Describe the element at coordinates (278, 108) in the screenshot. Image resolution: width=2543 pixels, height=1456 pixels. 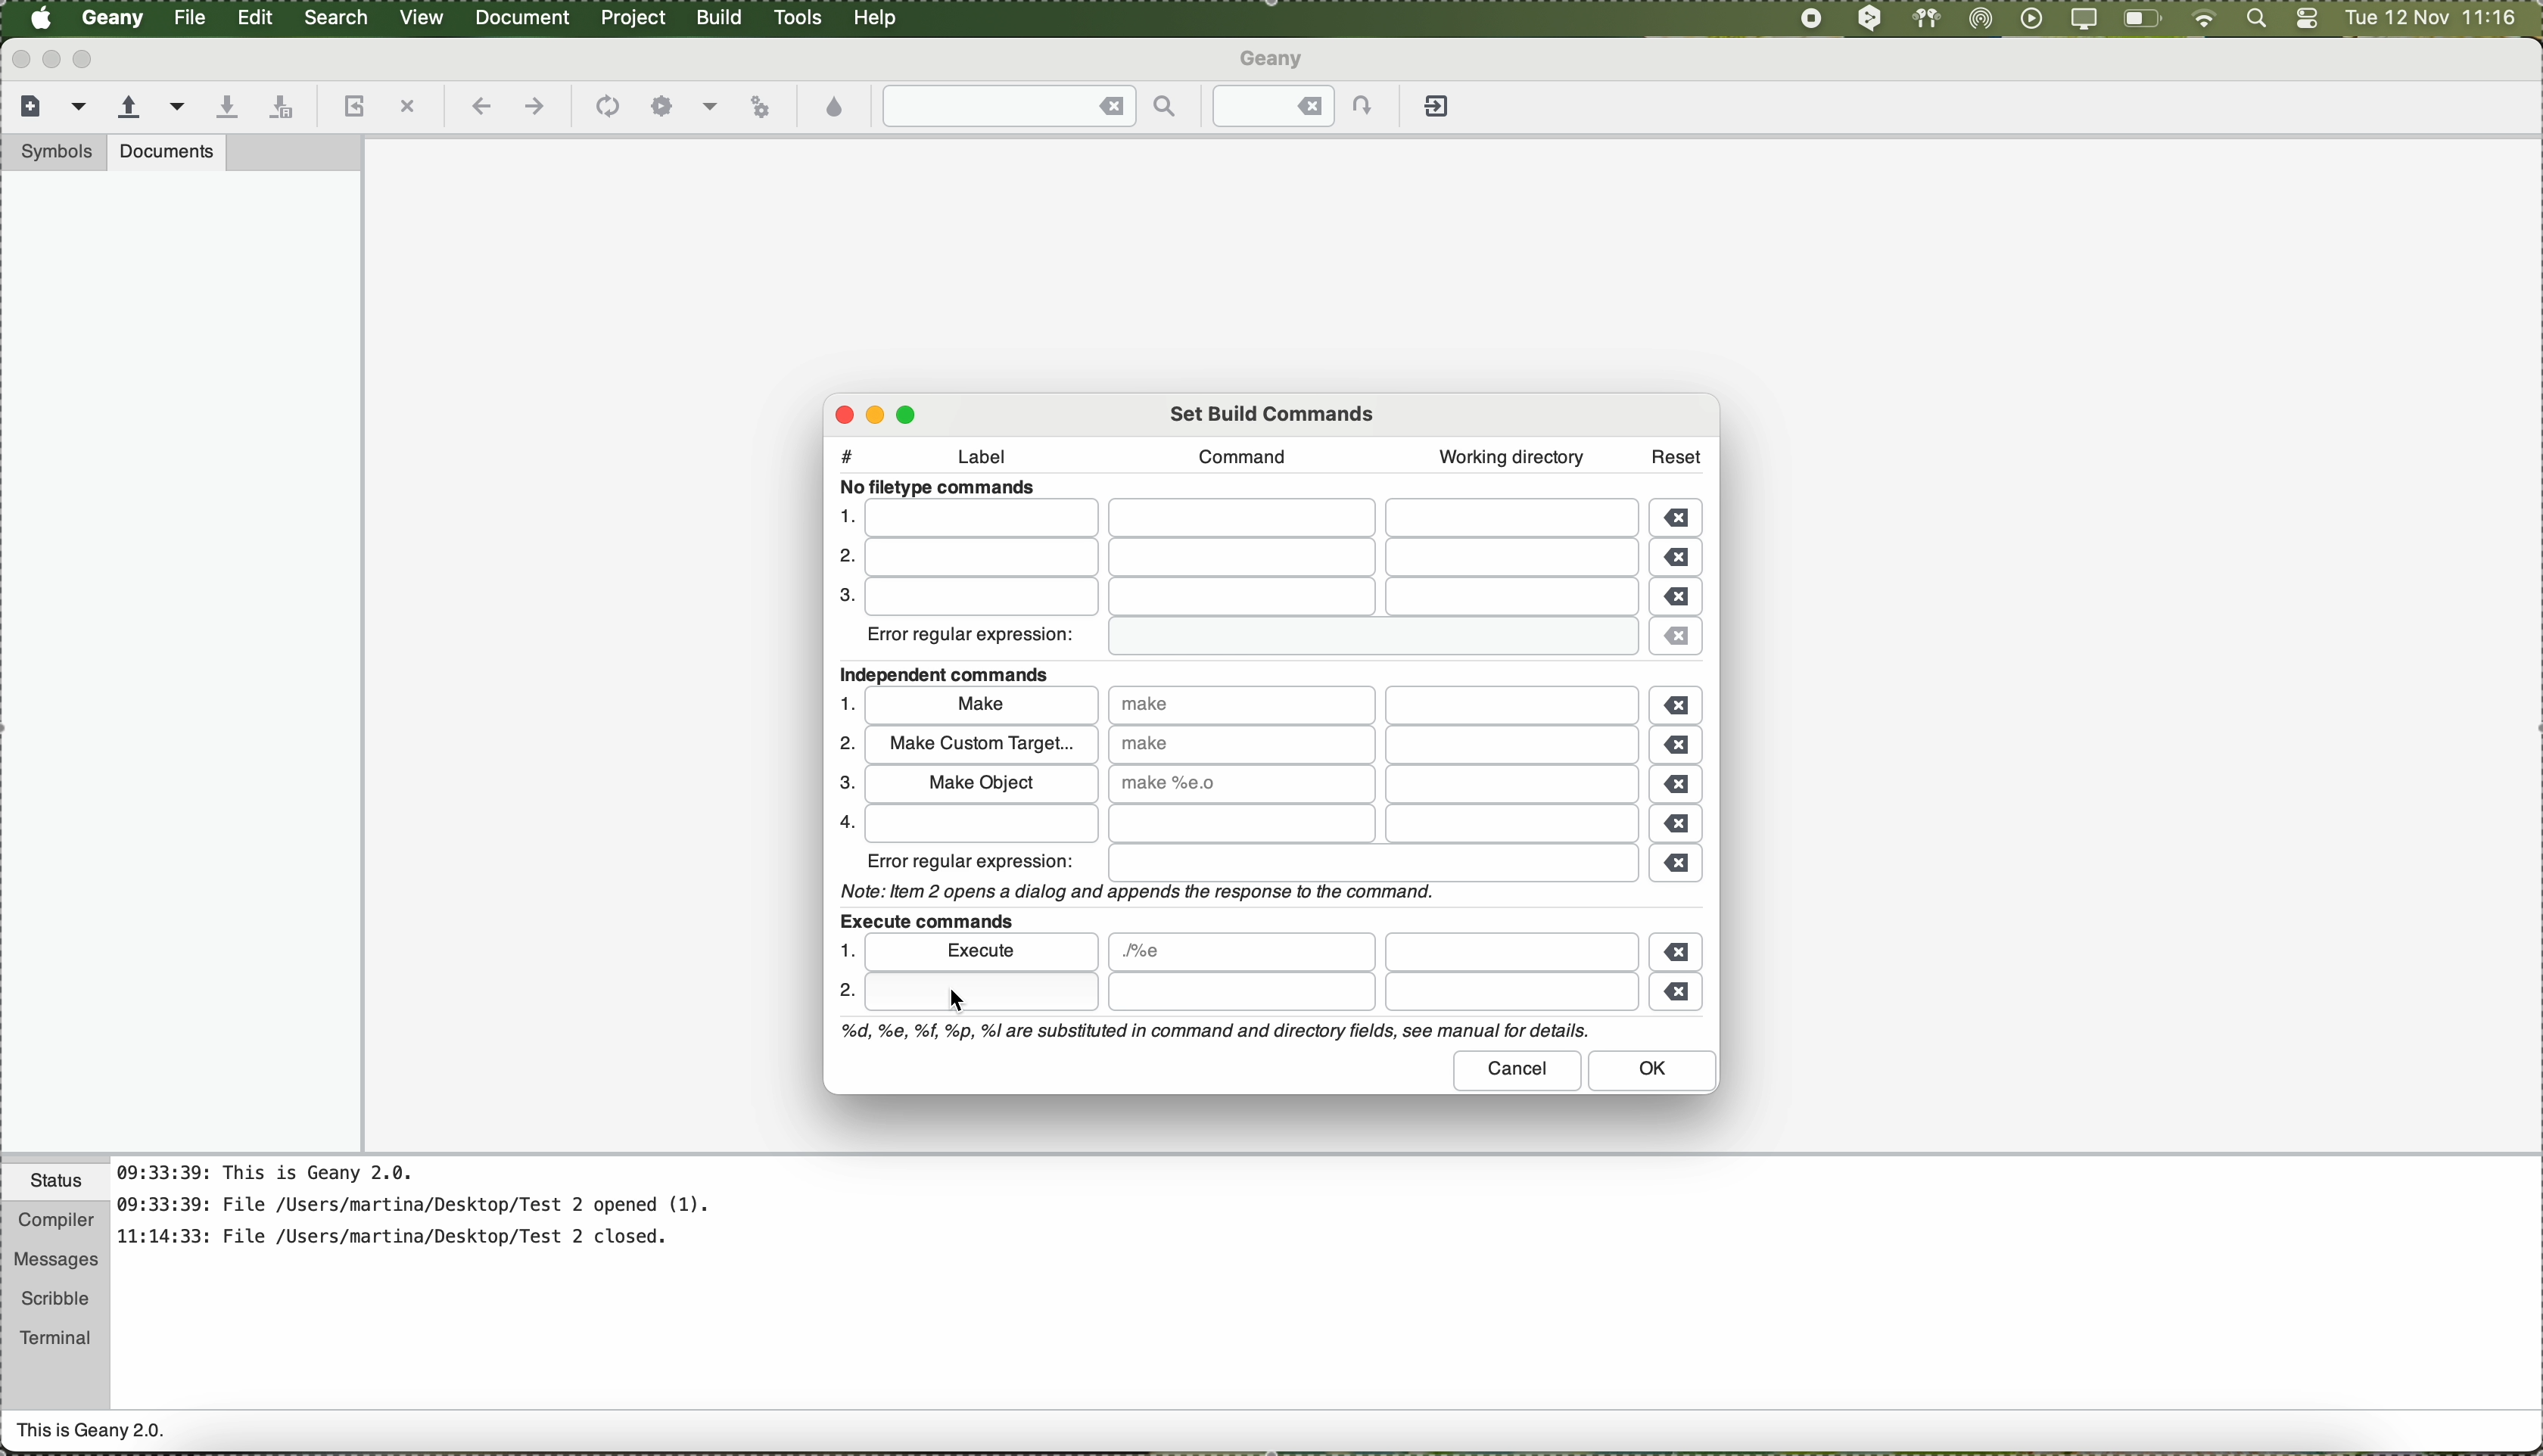
I see `save all open files` at that location.